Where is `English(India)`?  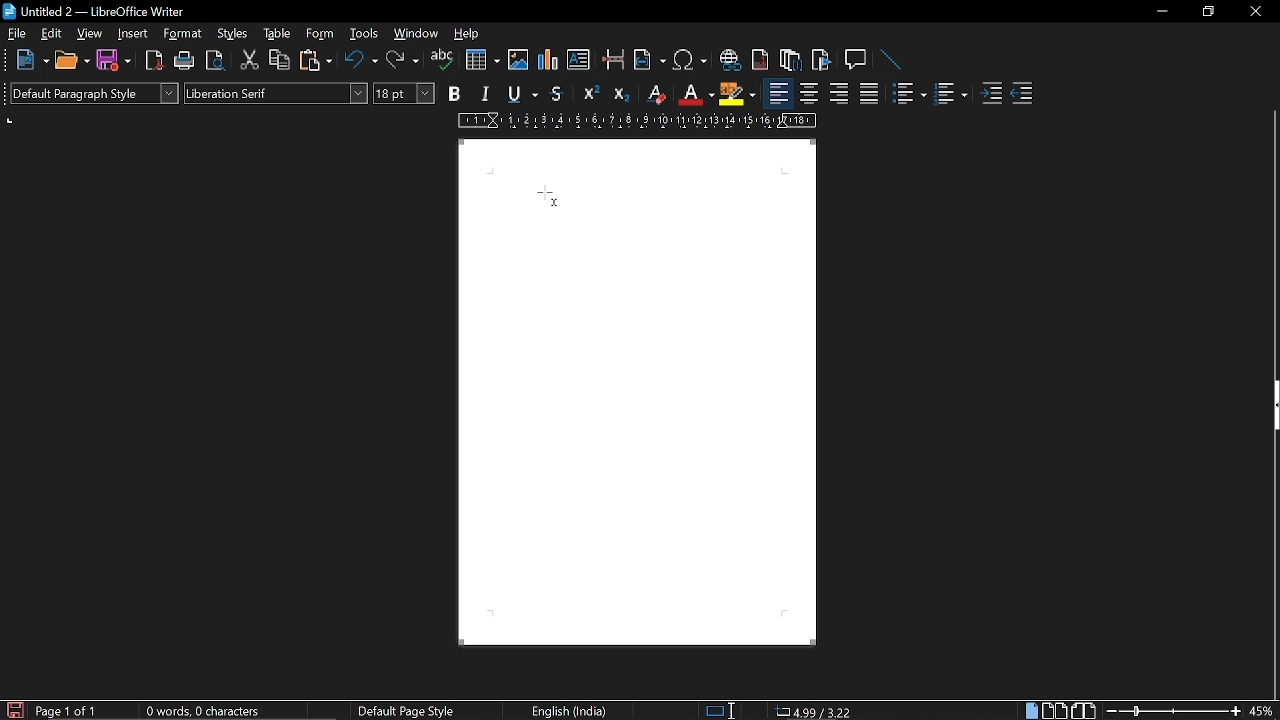
English(India) is located at coordinates (572, 710).